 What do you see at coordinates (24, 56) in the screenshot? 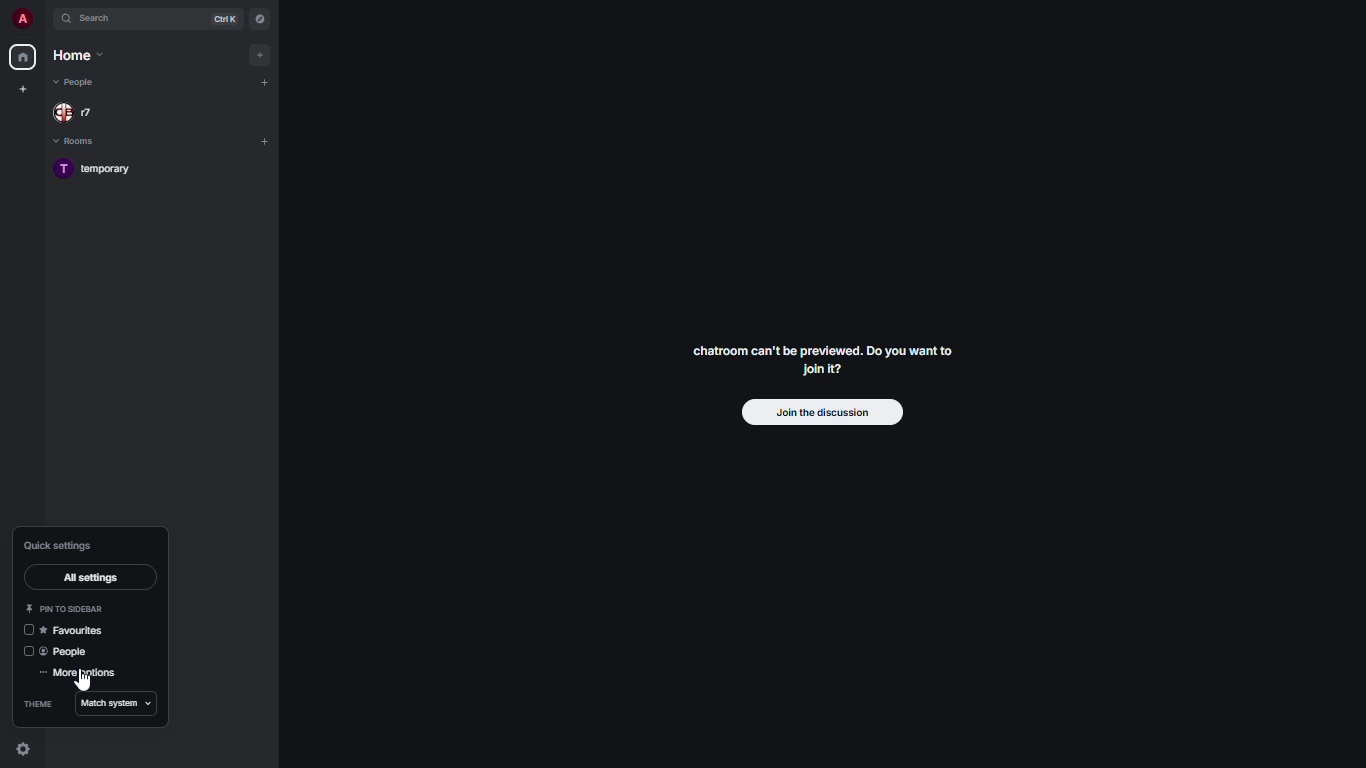
I see `home` at bounding box center [24, 56].